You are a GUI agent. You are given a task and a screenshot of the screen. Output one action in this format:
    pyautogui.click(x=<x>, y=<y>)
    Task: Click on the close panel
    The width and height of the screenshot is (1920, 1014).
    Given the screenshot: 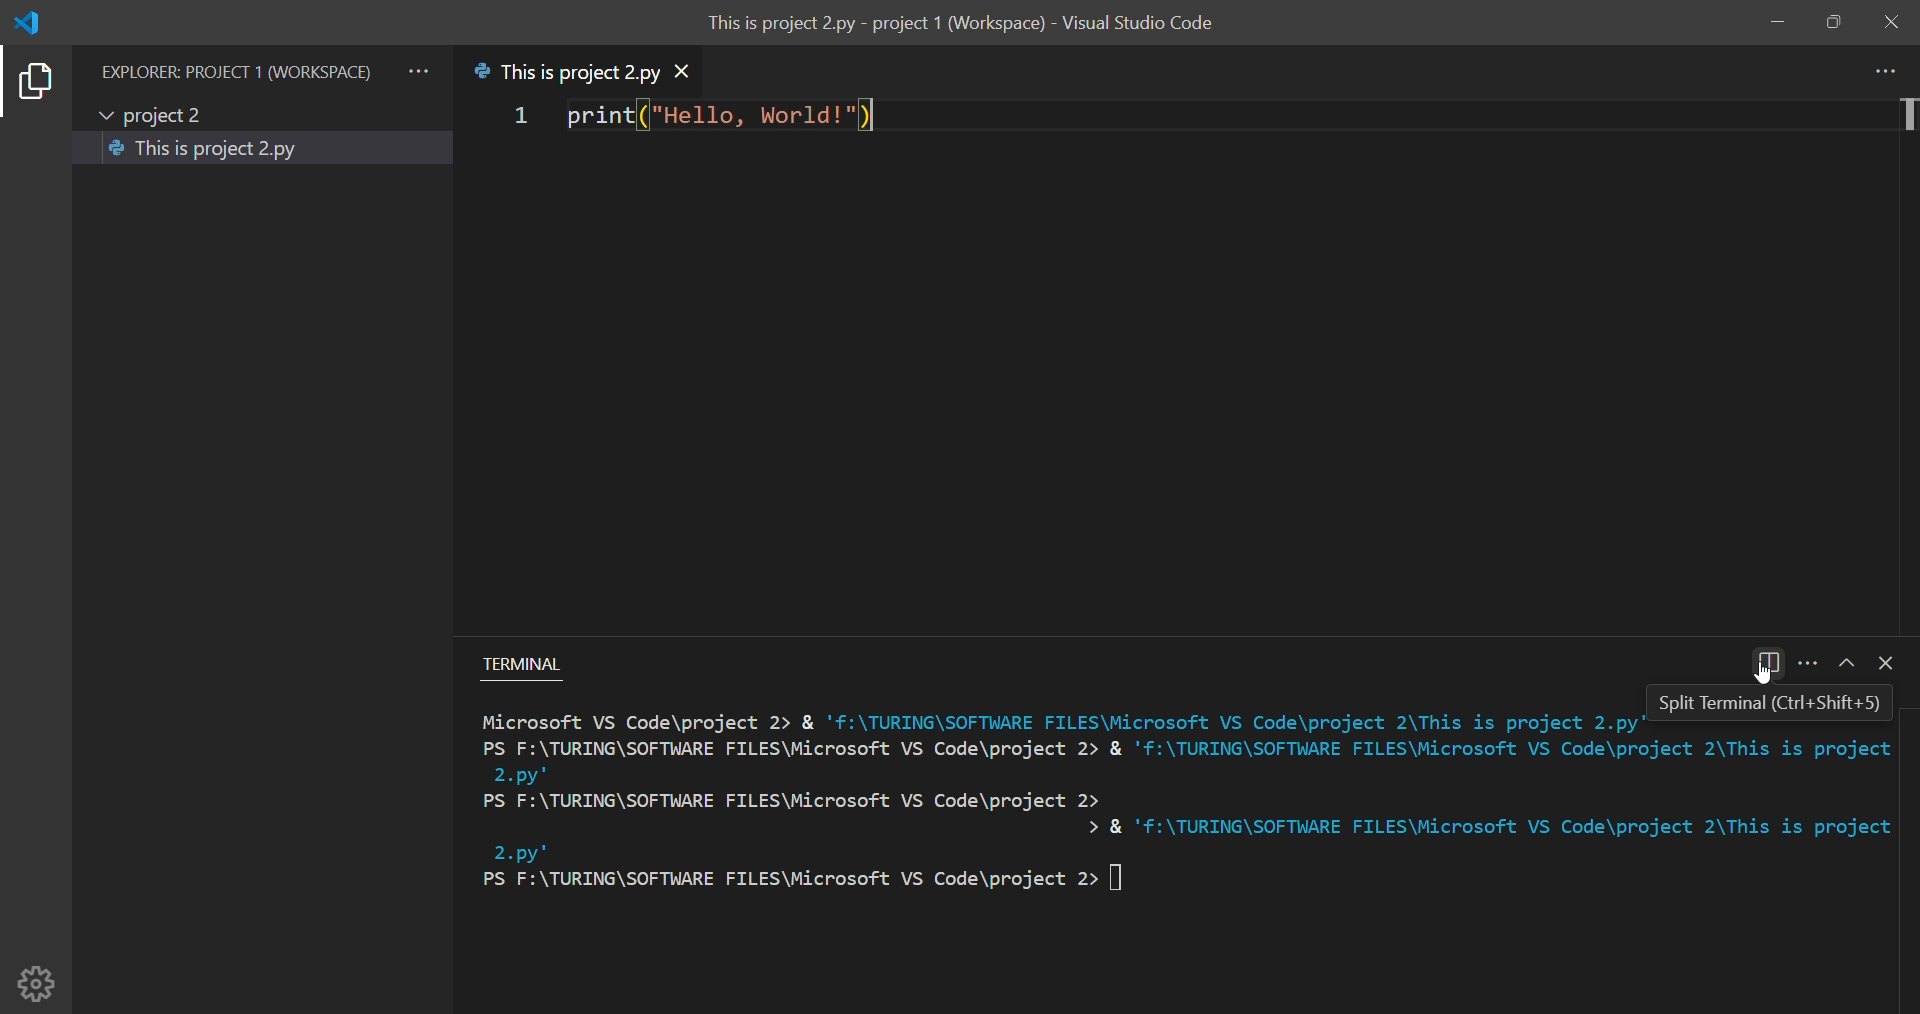 What is the action you would take?
    pyautogui.click(x=1889, y=665)
    